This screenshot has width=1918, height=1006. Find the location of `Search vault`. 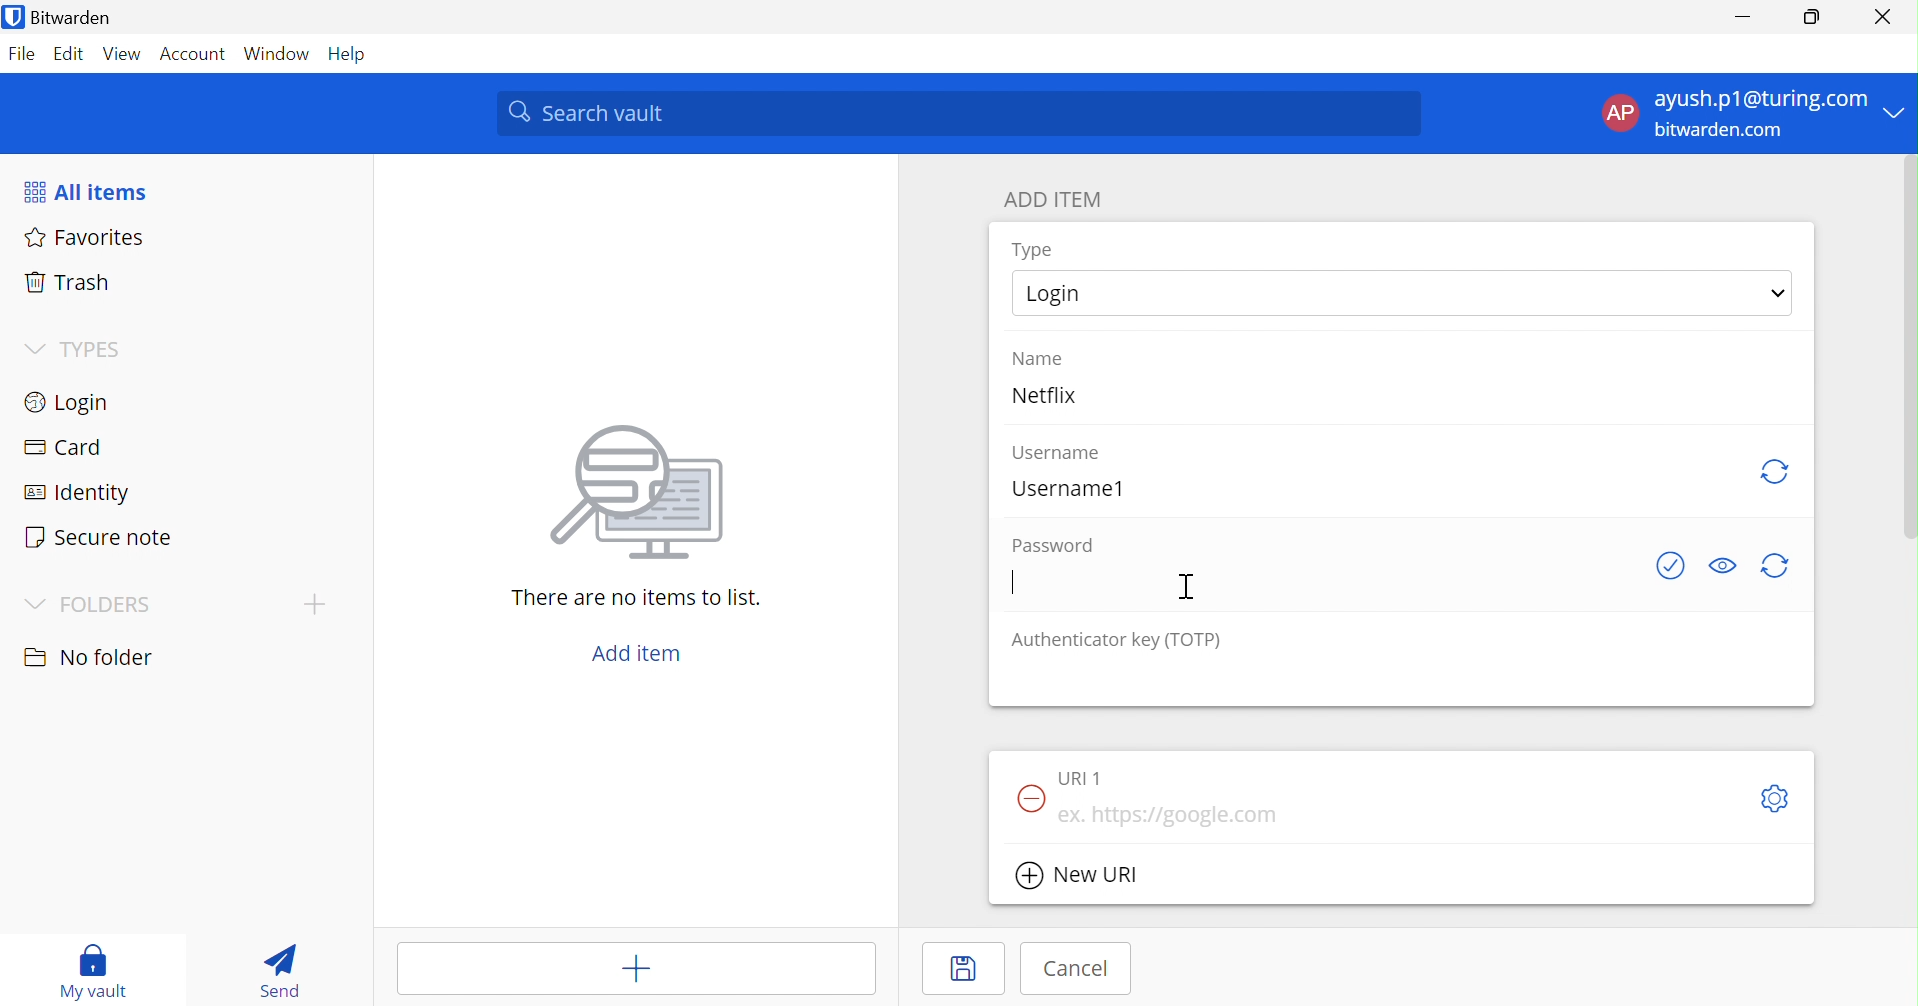

Search vault is located at coordinates (956, 112).